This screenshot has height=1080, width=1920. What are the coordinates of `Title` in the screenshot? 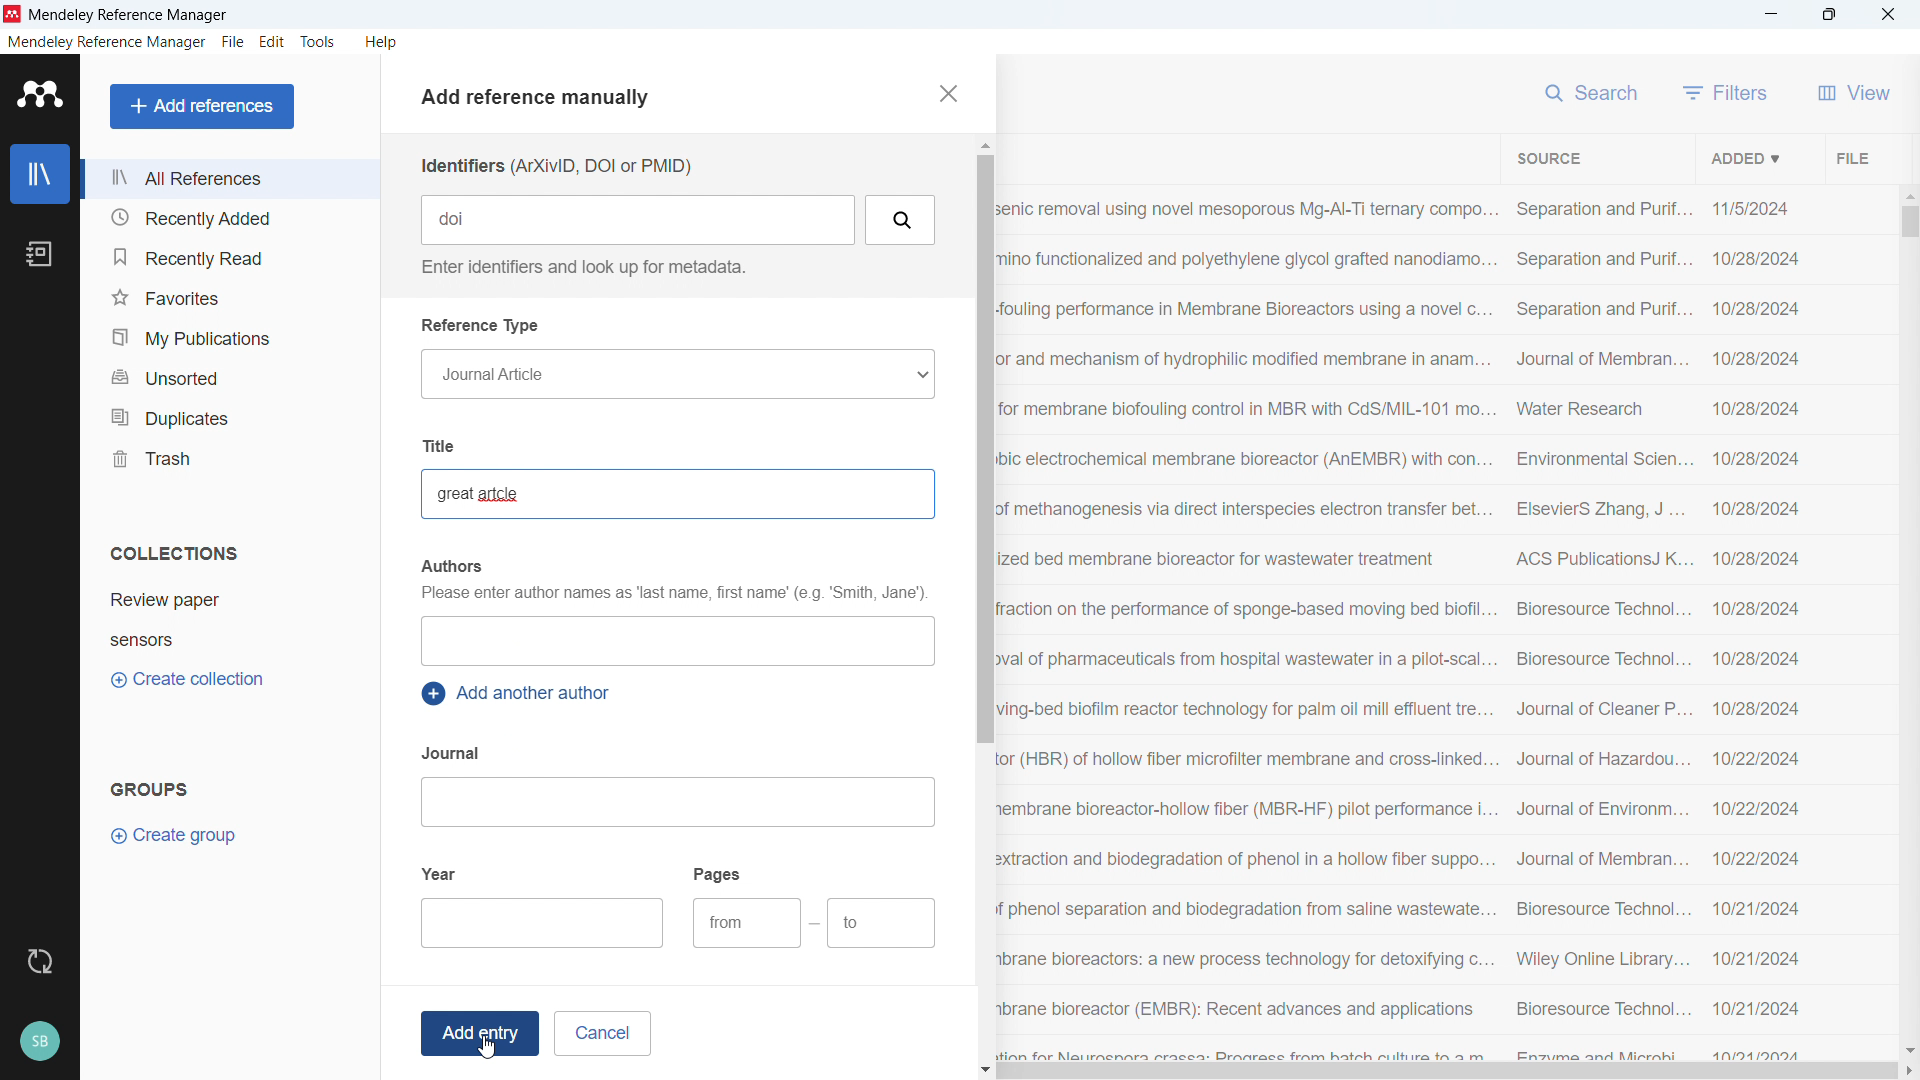 It's located at (443, 445).